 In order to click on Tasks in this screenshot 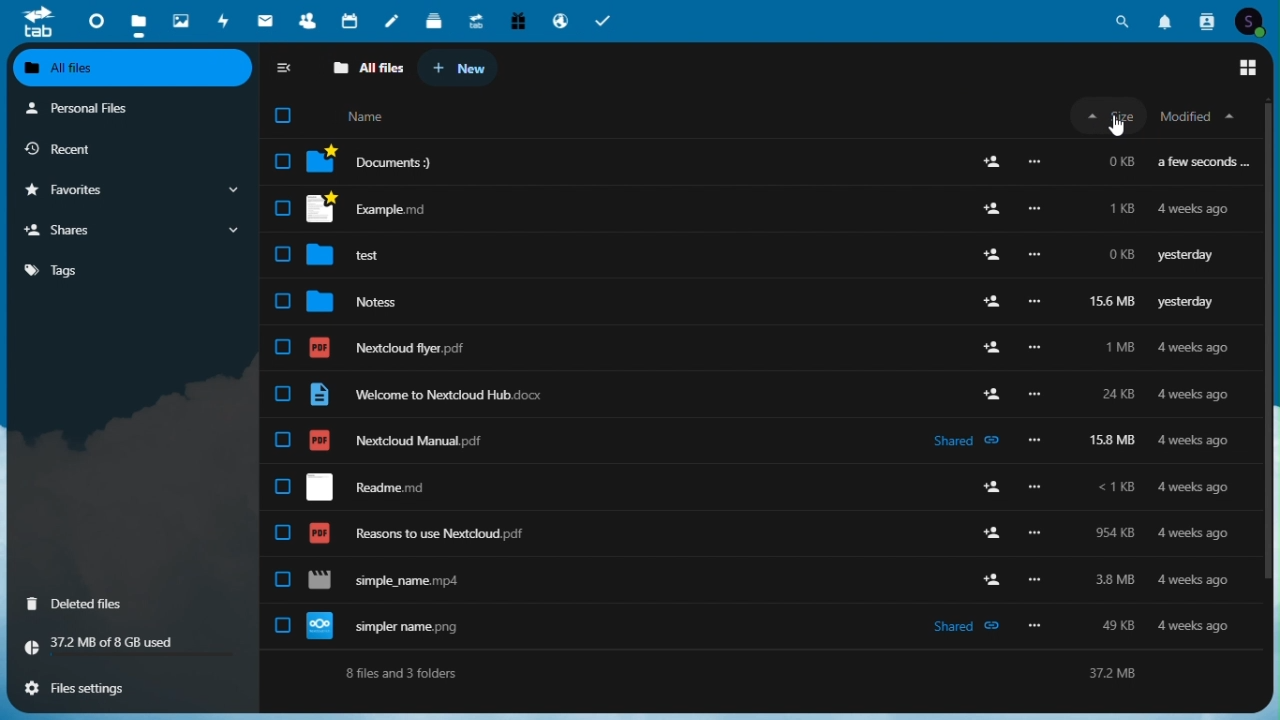, I will do `click(604, 18)`.